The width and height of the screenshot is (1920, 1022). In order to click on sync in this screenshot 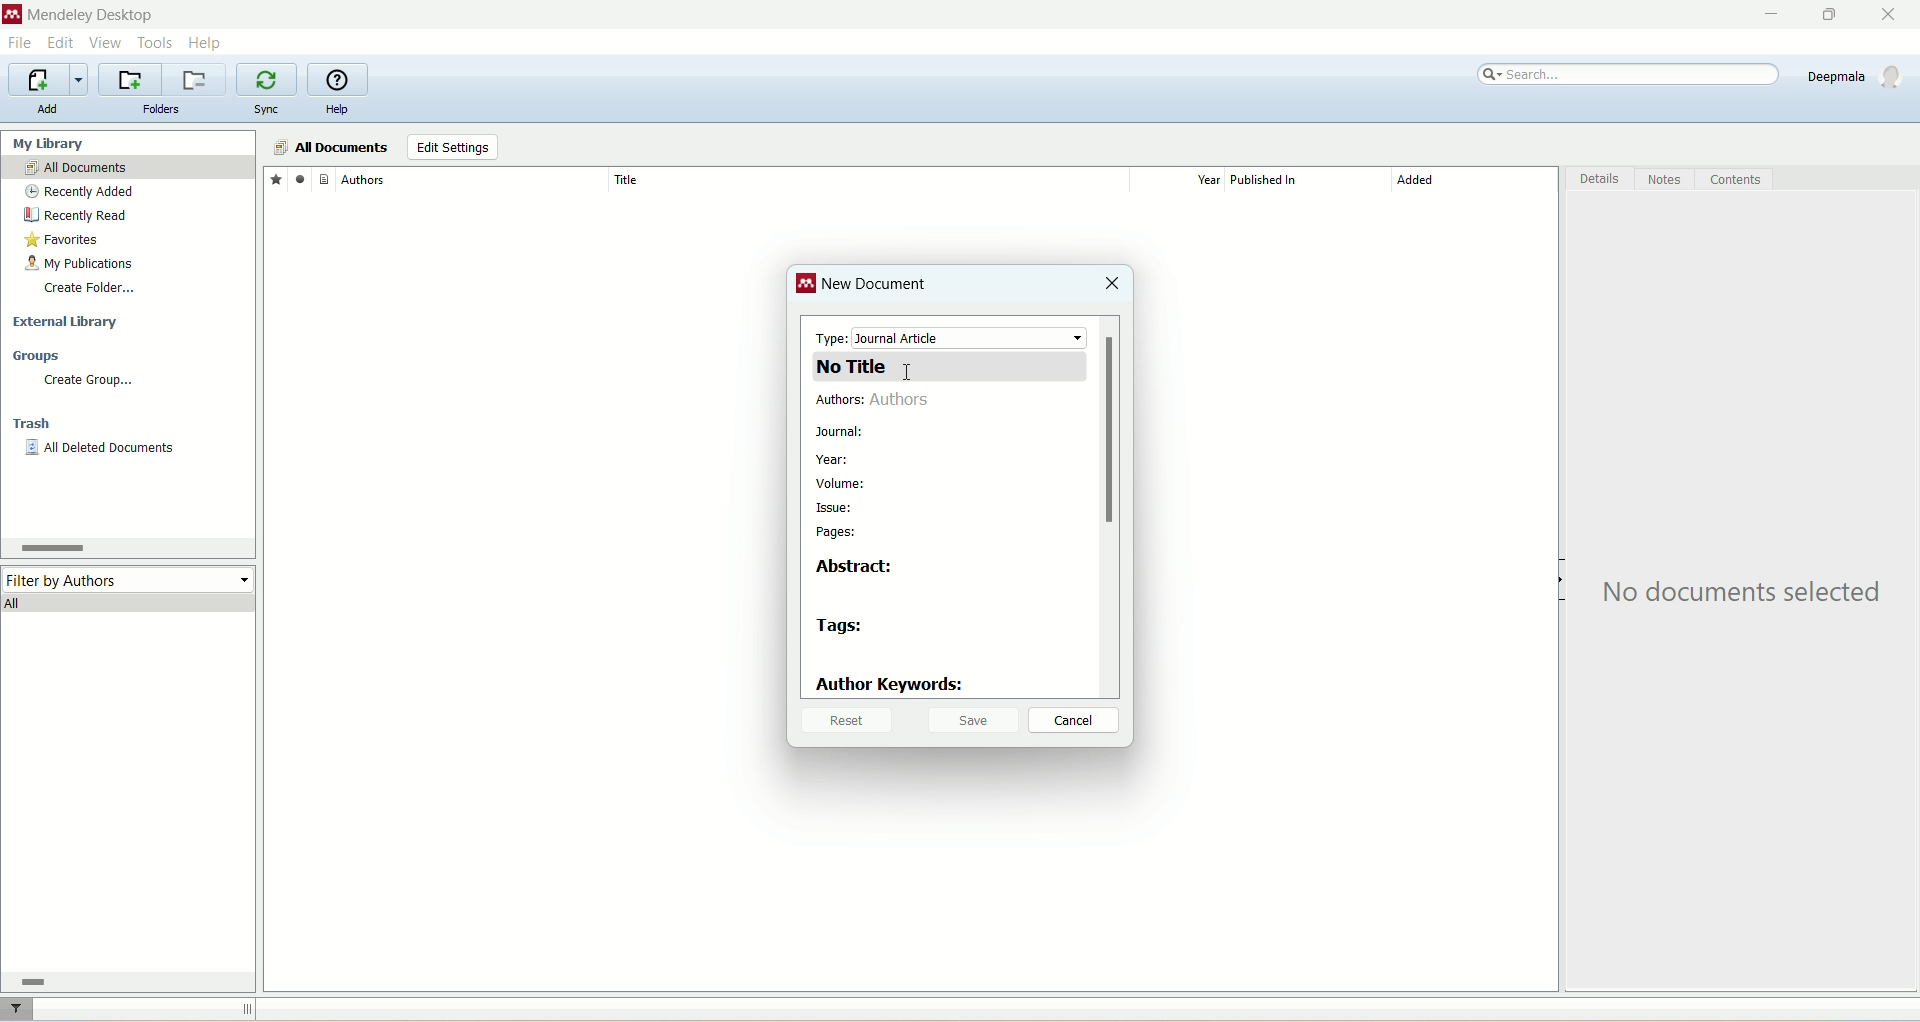, I will do `click(269, 110)`.